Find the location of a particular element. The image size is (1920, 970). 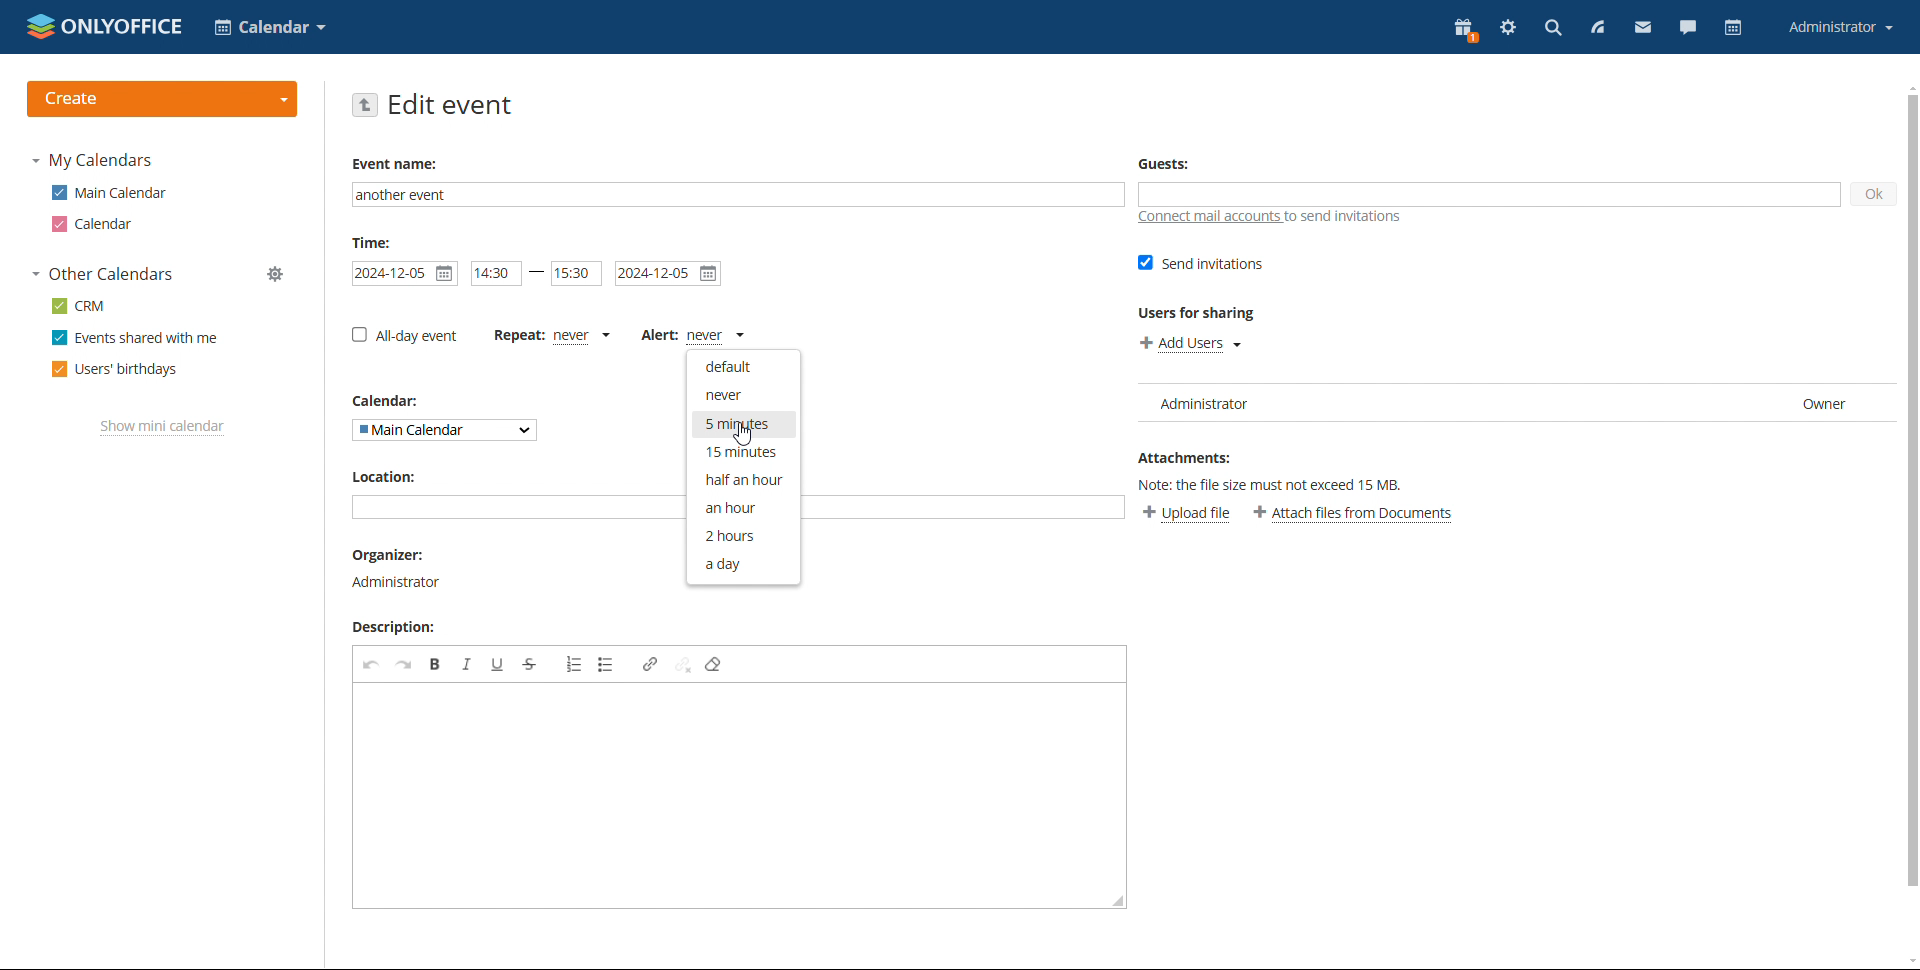

Event name: is located at coordinates (398, 164).